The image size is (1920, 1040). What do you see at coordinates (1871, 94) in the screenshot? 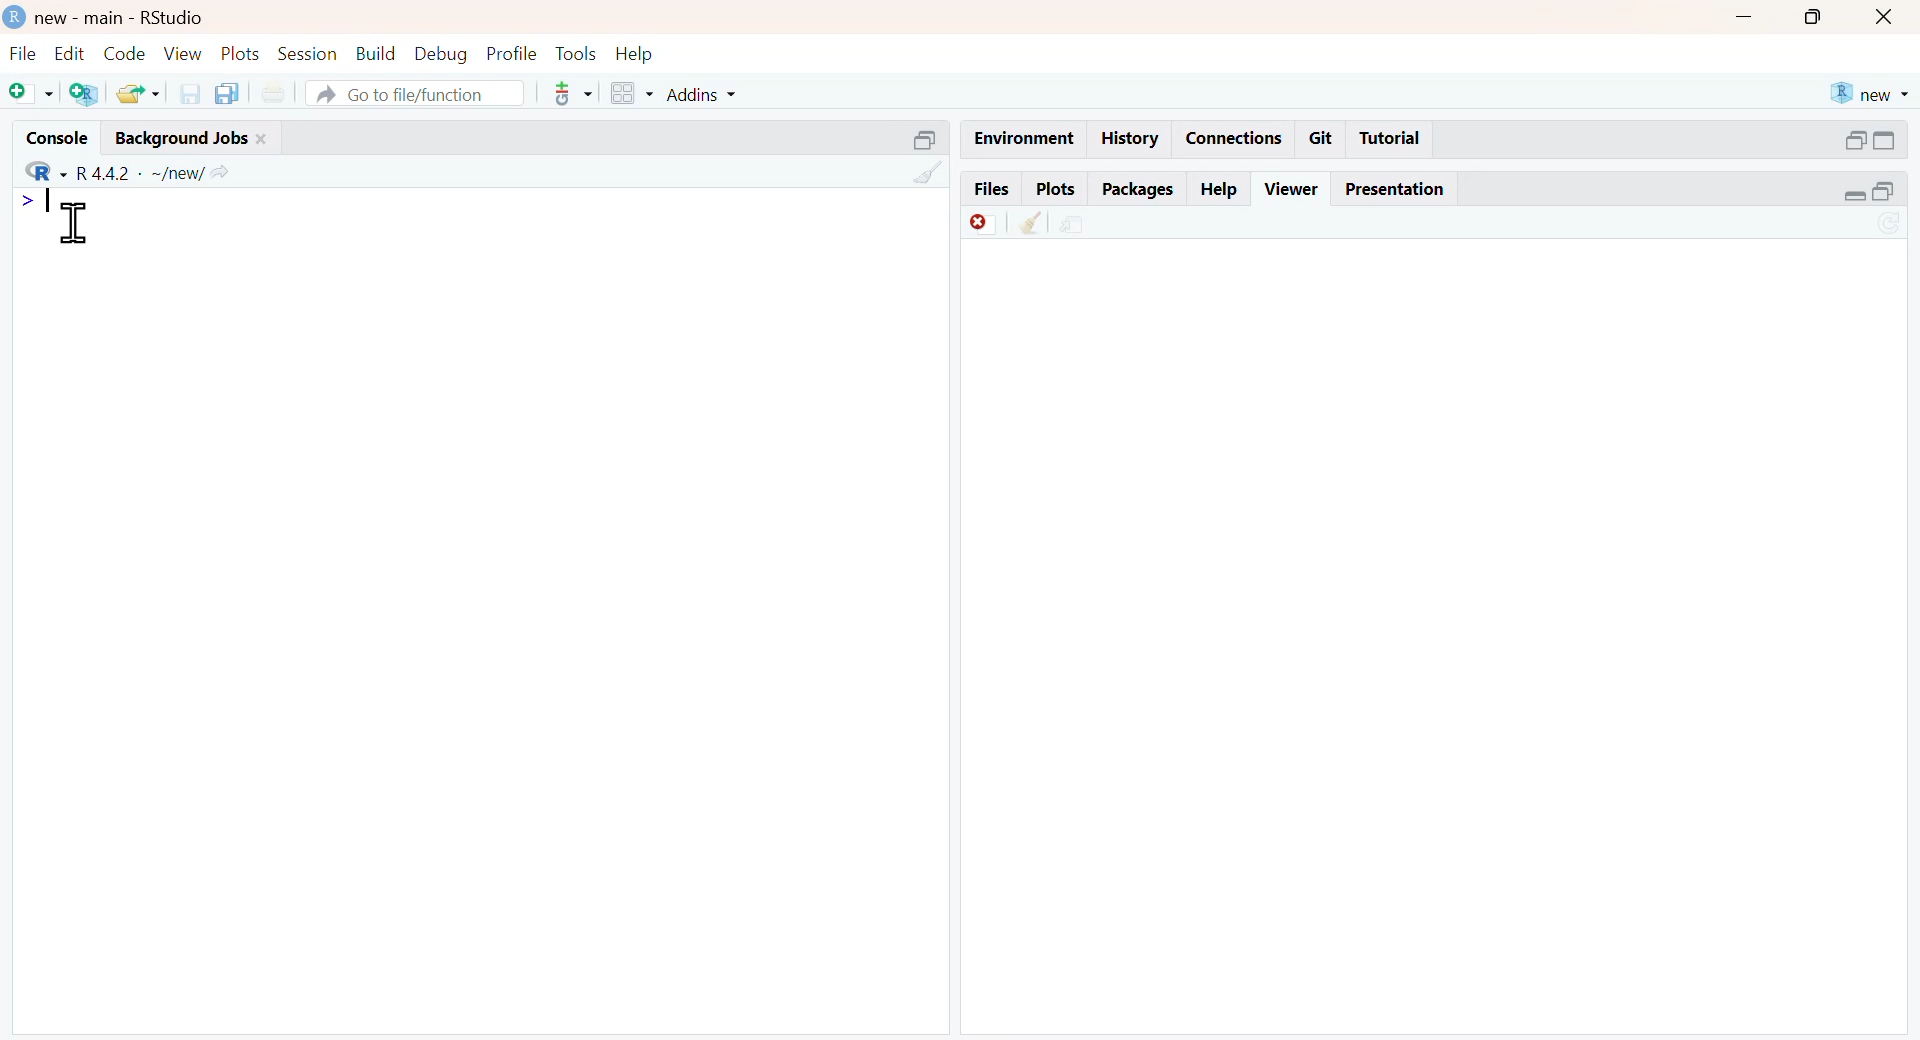
I see `new` at bounding box center [1871, 94].